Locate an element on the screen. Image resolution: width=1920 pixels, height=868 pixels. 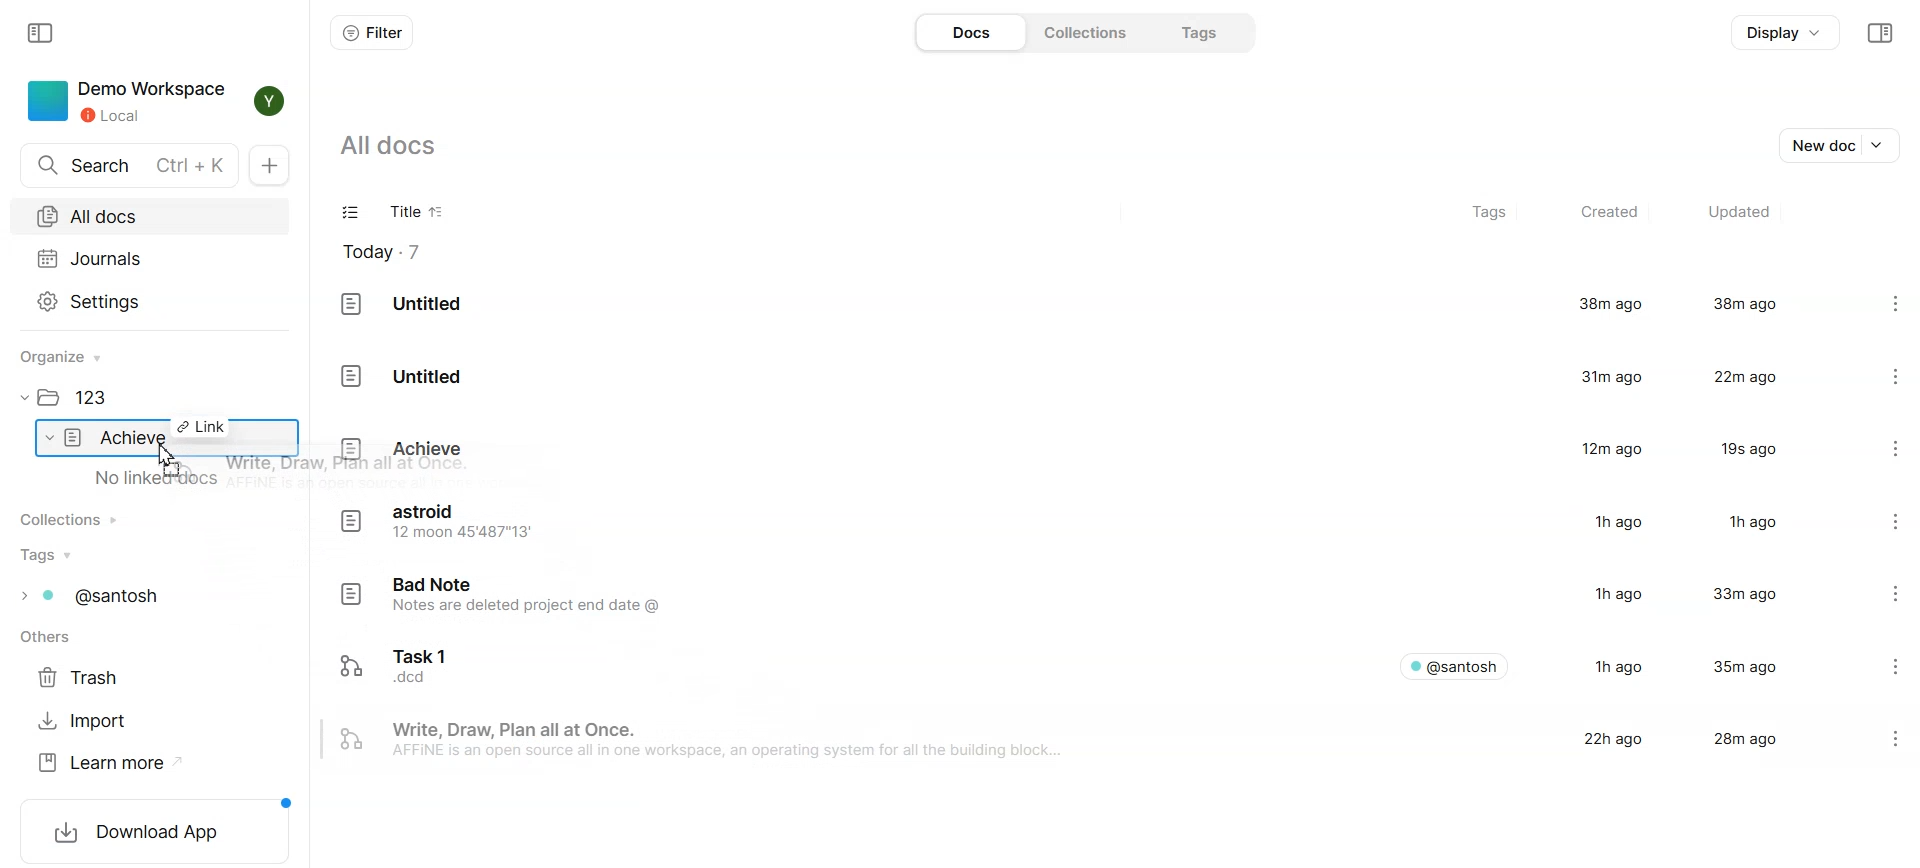
Title is located at coordinates (399, 214).